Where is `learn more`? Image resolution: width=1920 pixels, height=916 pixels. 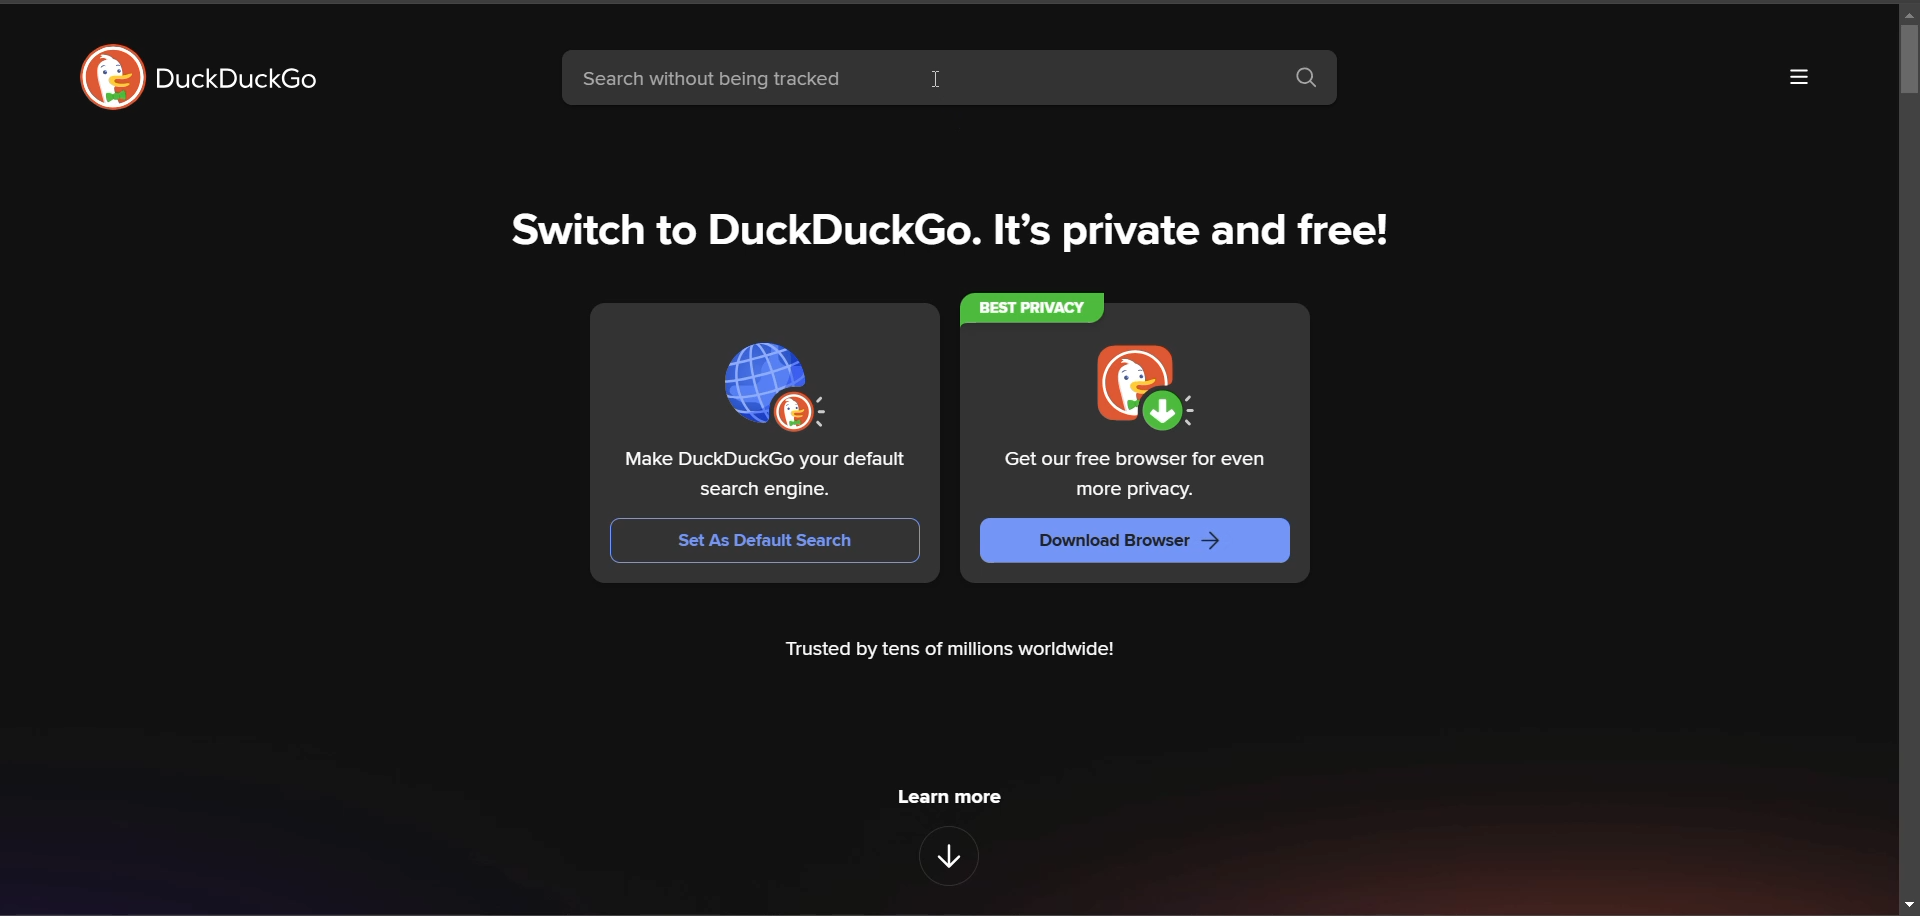 learn more is located at coordinates (950, 796).